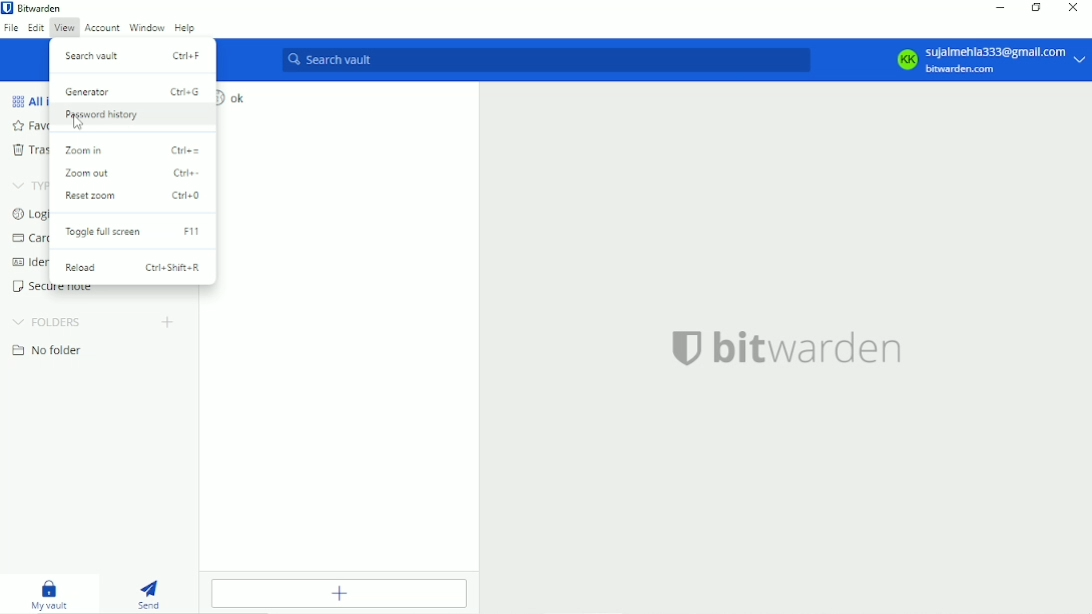 This screenshot has width=1092, height=614. Describe the element at coordinates (36, 28) in the screenshot. I see `Edit` at that location.